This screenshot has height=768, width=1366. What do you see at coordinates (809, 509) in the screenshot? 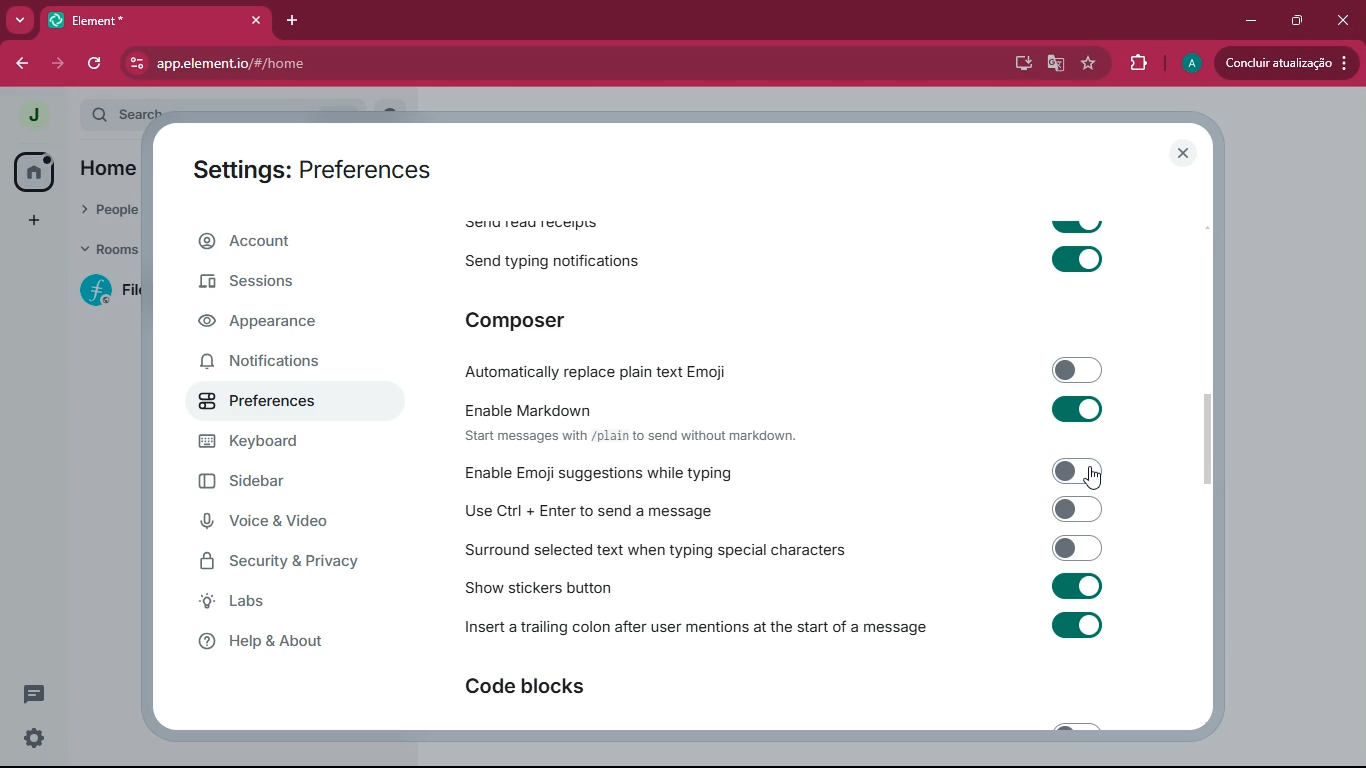
I see `enable ctrl enter` at bounding box center [809, 509].